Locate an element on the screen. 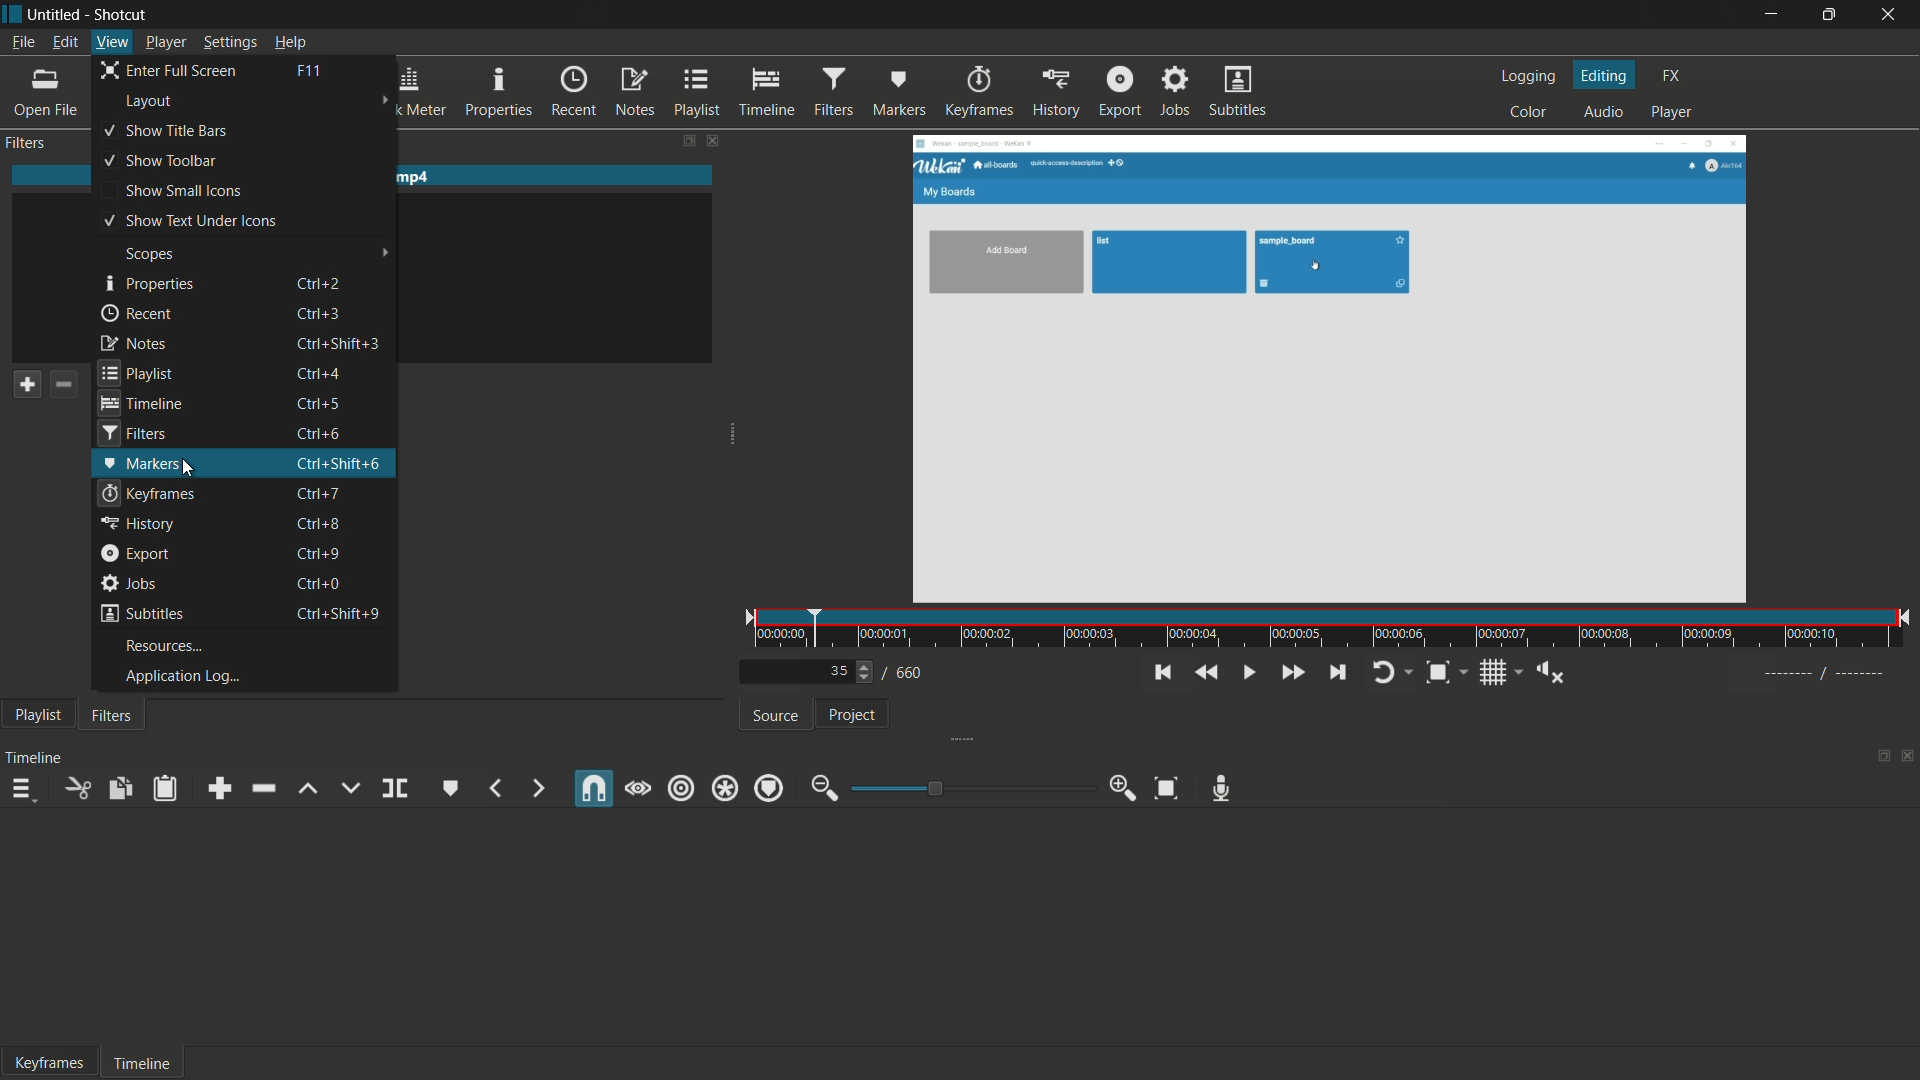 The image size is (1920, 1080). skip to the previous point is located at coordinates (1161, 673).